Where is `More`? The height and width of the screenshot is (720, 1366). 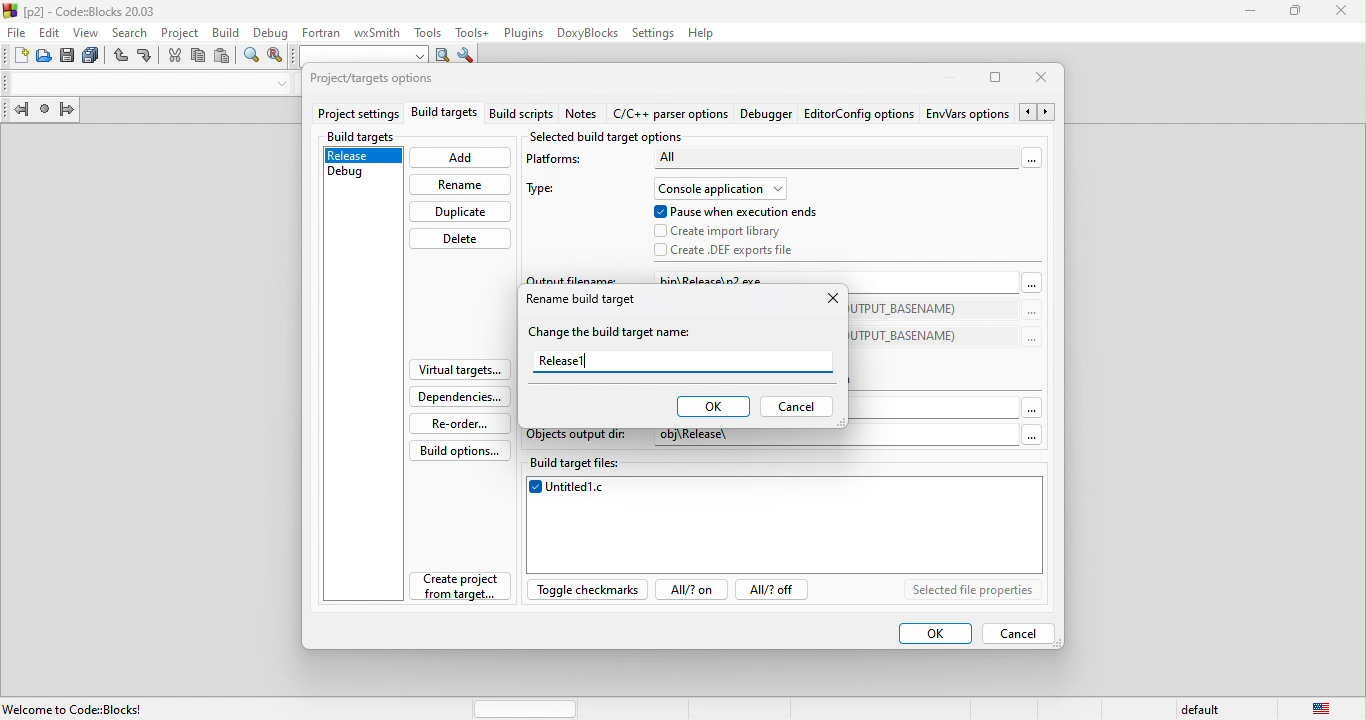
More is located at coordinates (1034, 403).